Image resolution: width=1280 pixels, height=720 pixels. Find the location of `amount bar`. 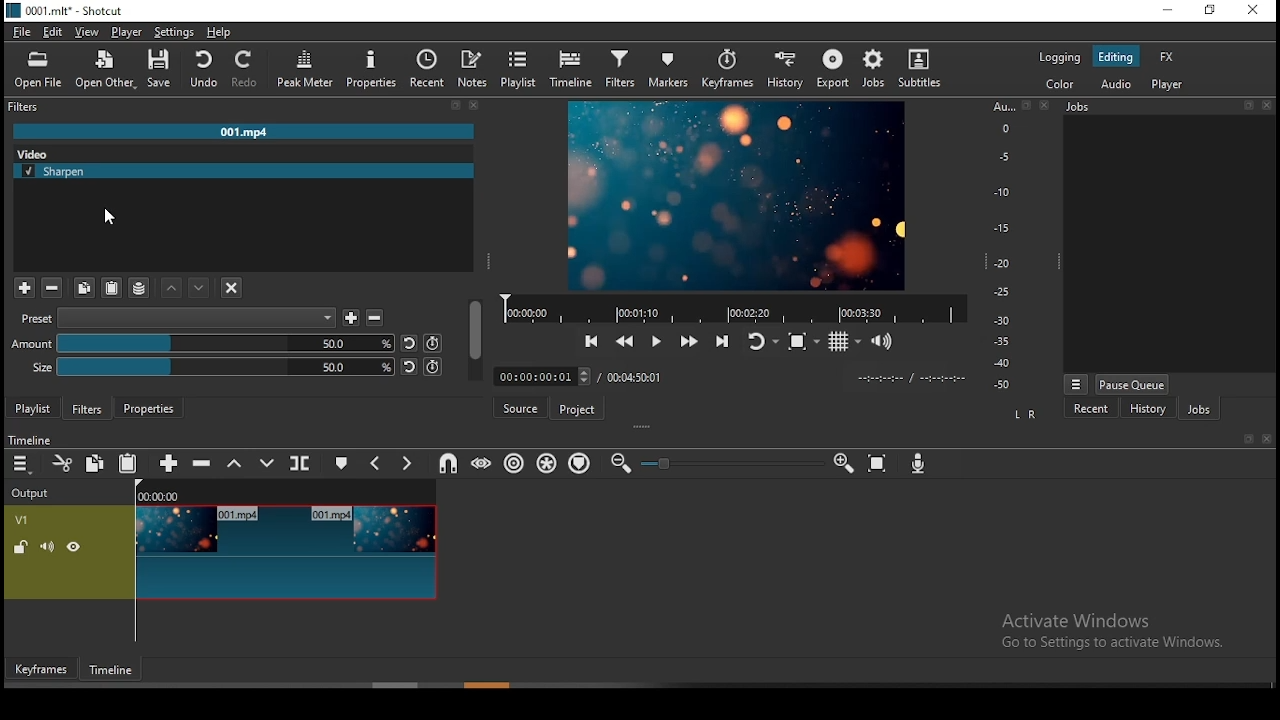

amount bar is located at coordinates (228, 343).